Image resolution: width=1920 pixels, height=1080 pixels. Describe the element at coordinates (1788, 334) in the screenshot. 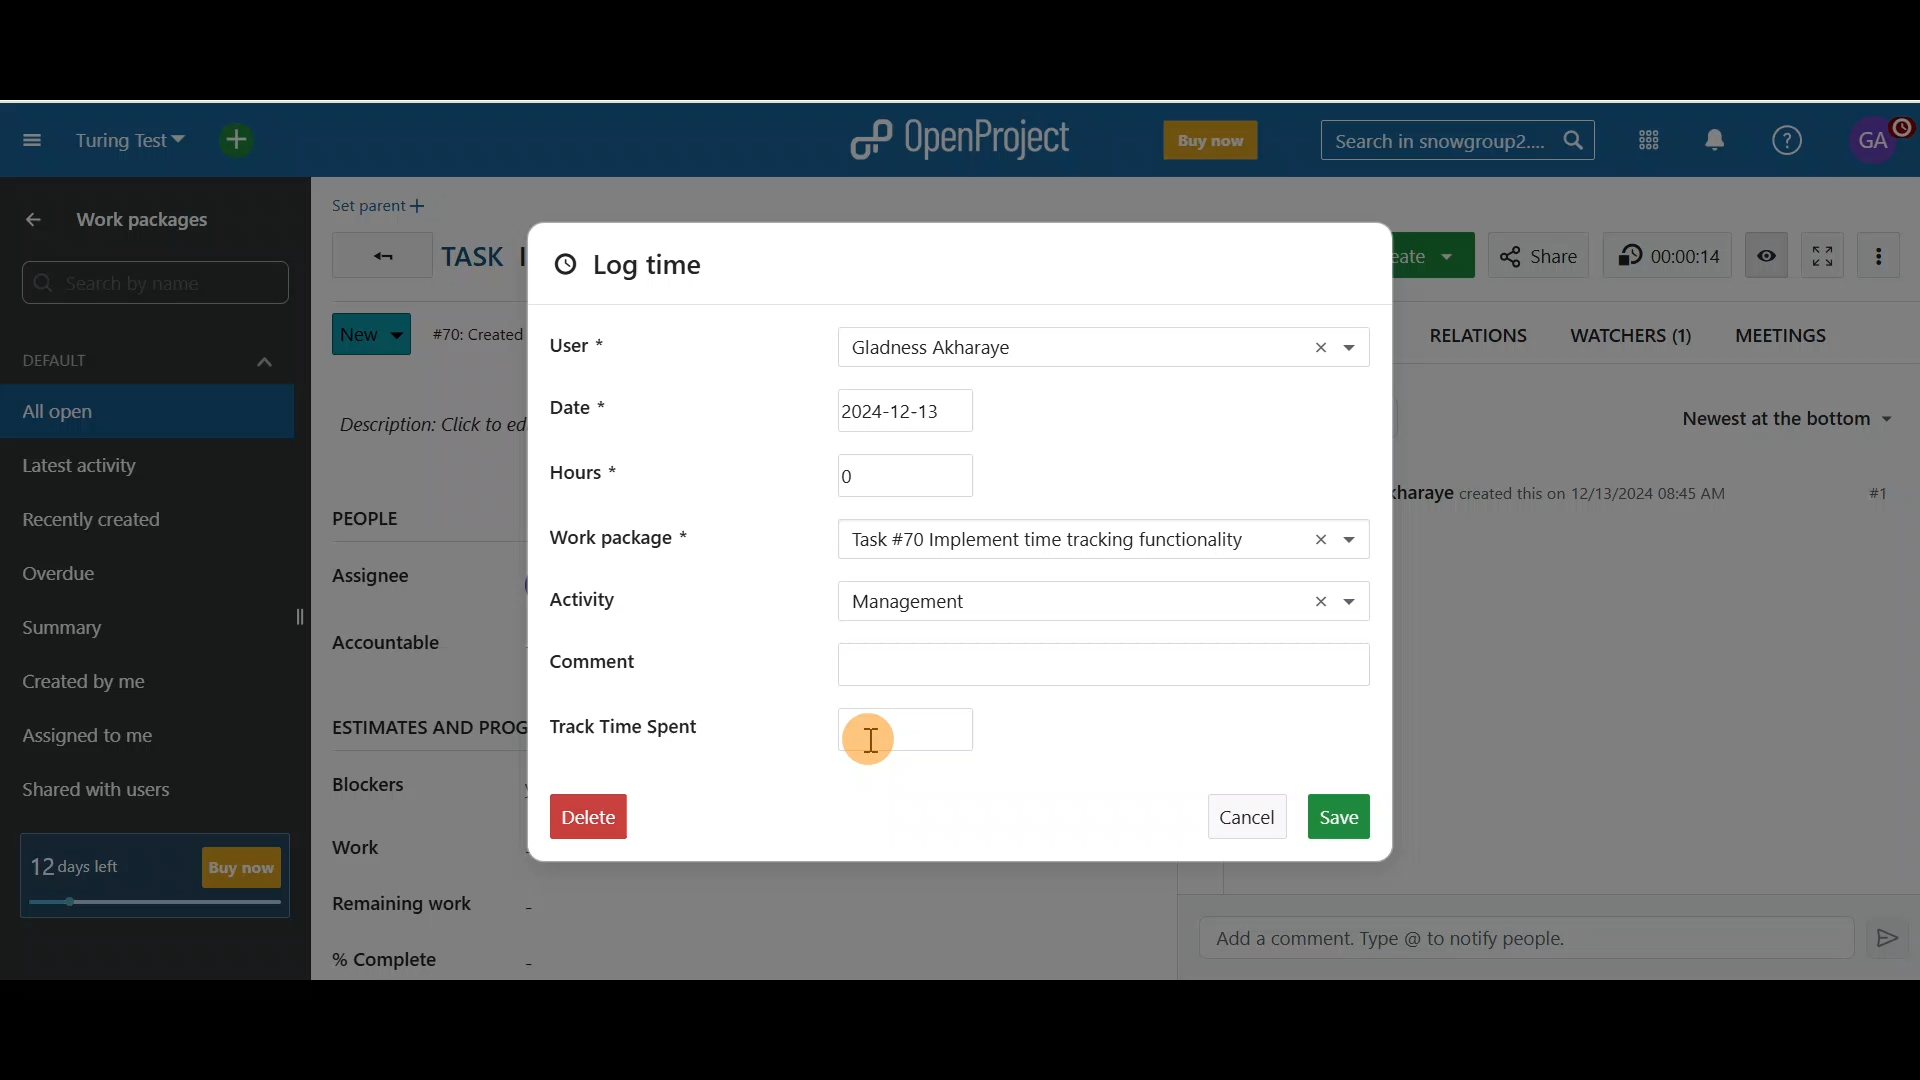

I see `Meetings` at that location.